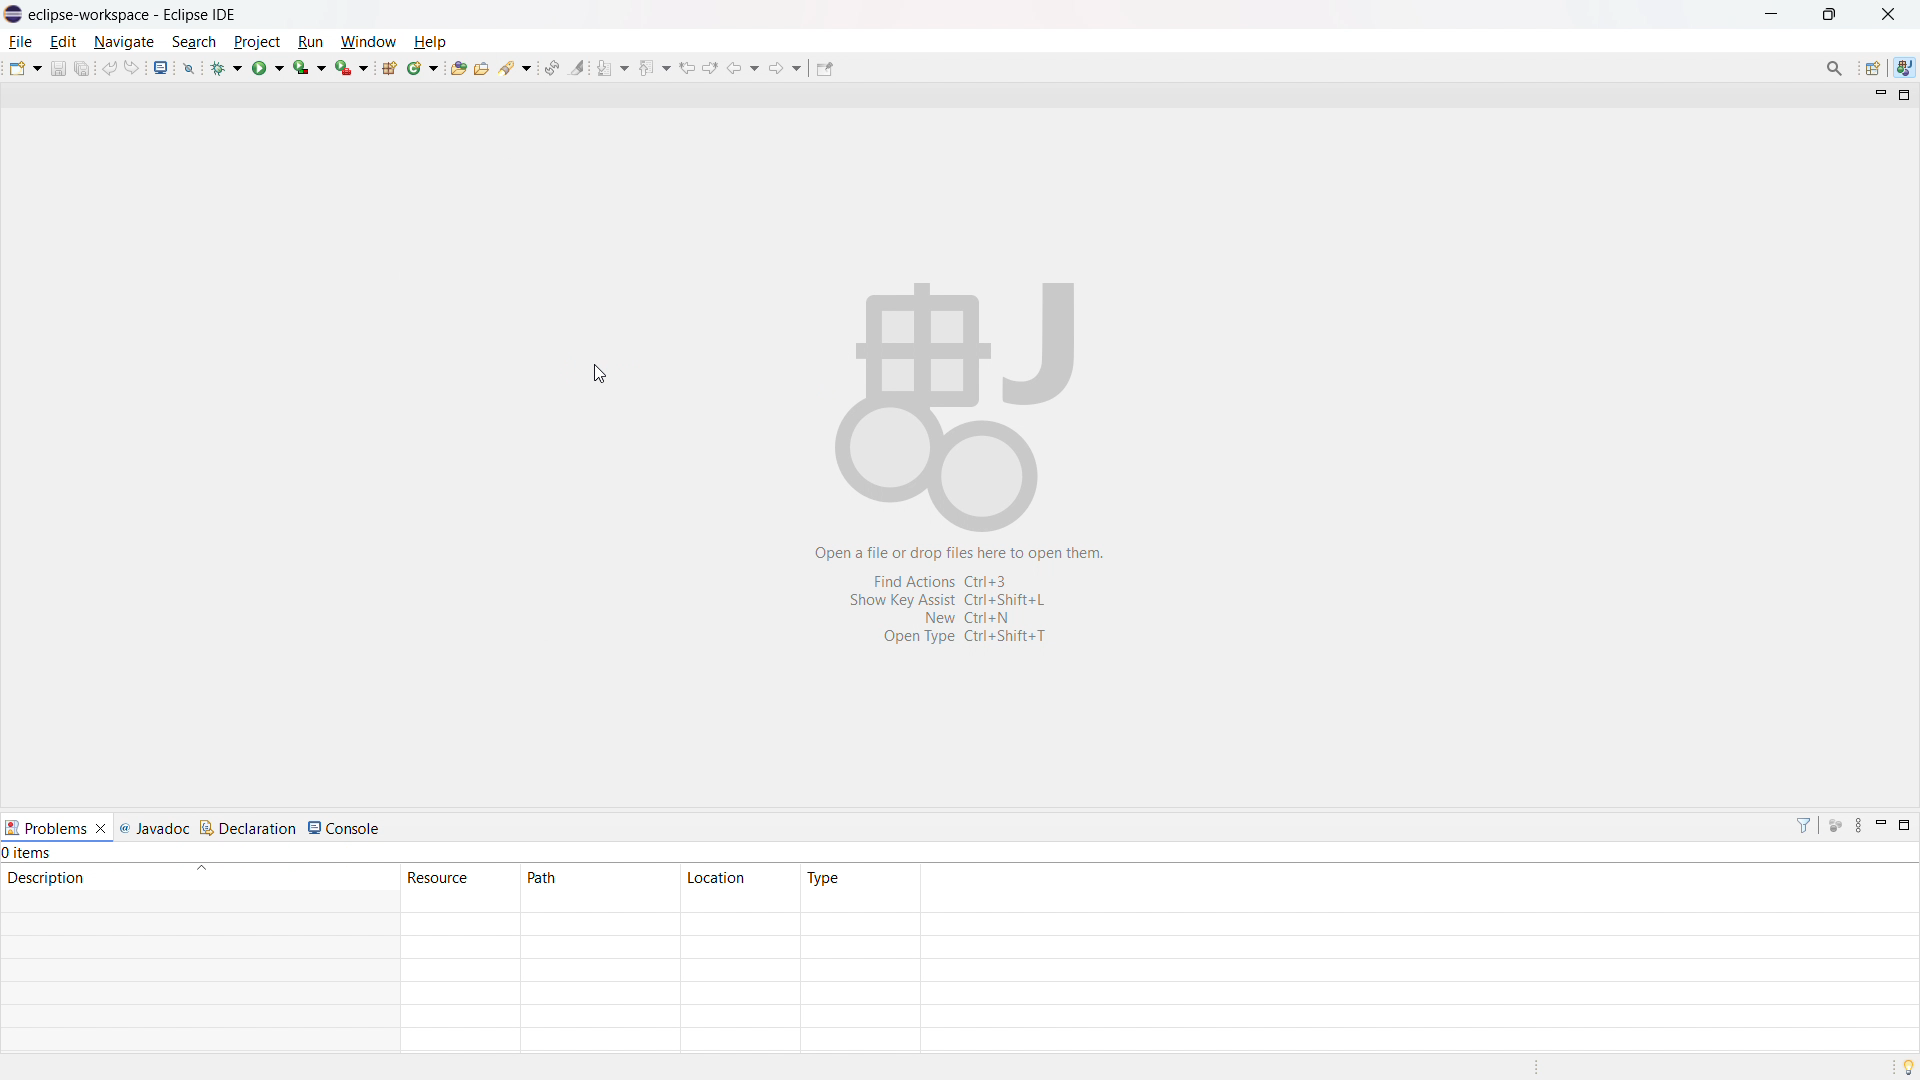 This screenshot has height=1080, width=1920. What do you see at coordinates (962, 555) in the screenshot?
I see `Open a file or drop files here to open them.` at bounding box center [962, 555].